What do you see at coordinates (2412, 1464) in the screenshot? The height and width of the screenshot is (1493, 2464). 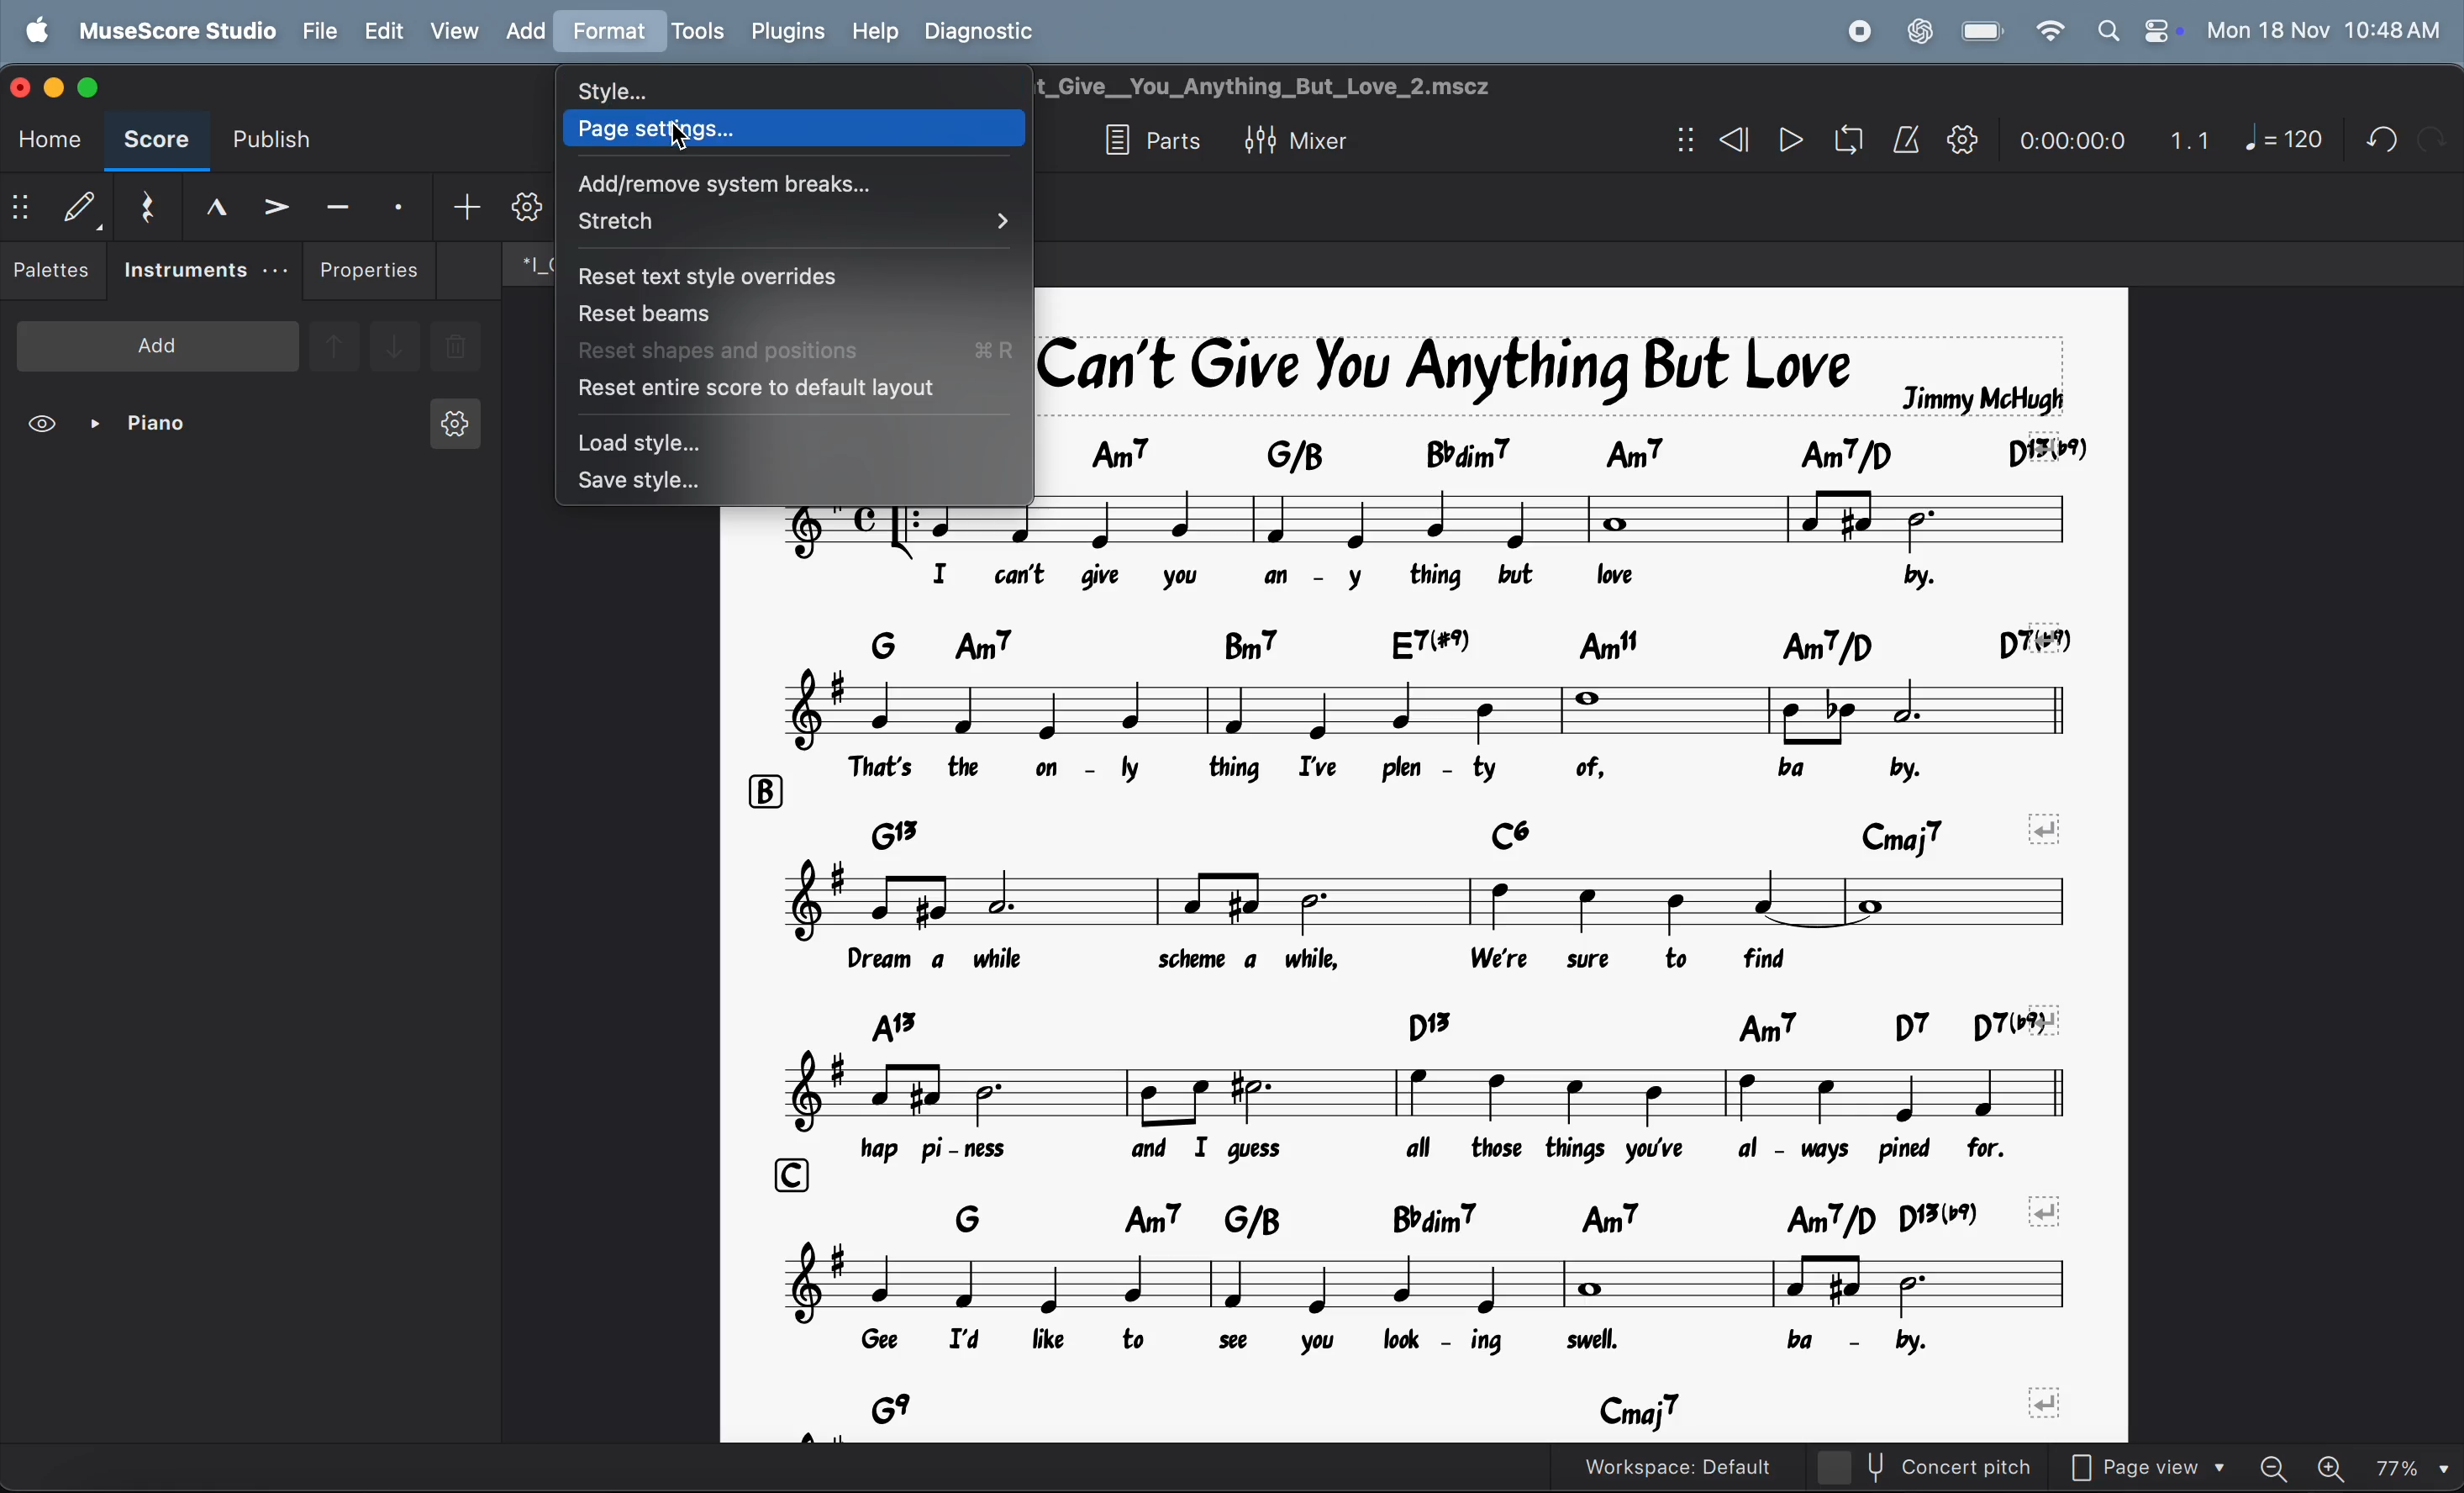 I see `77%` at bounding box center [2412, 1464].